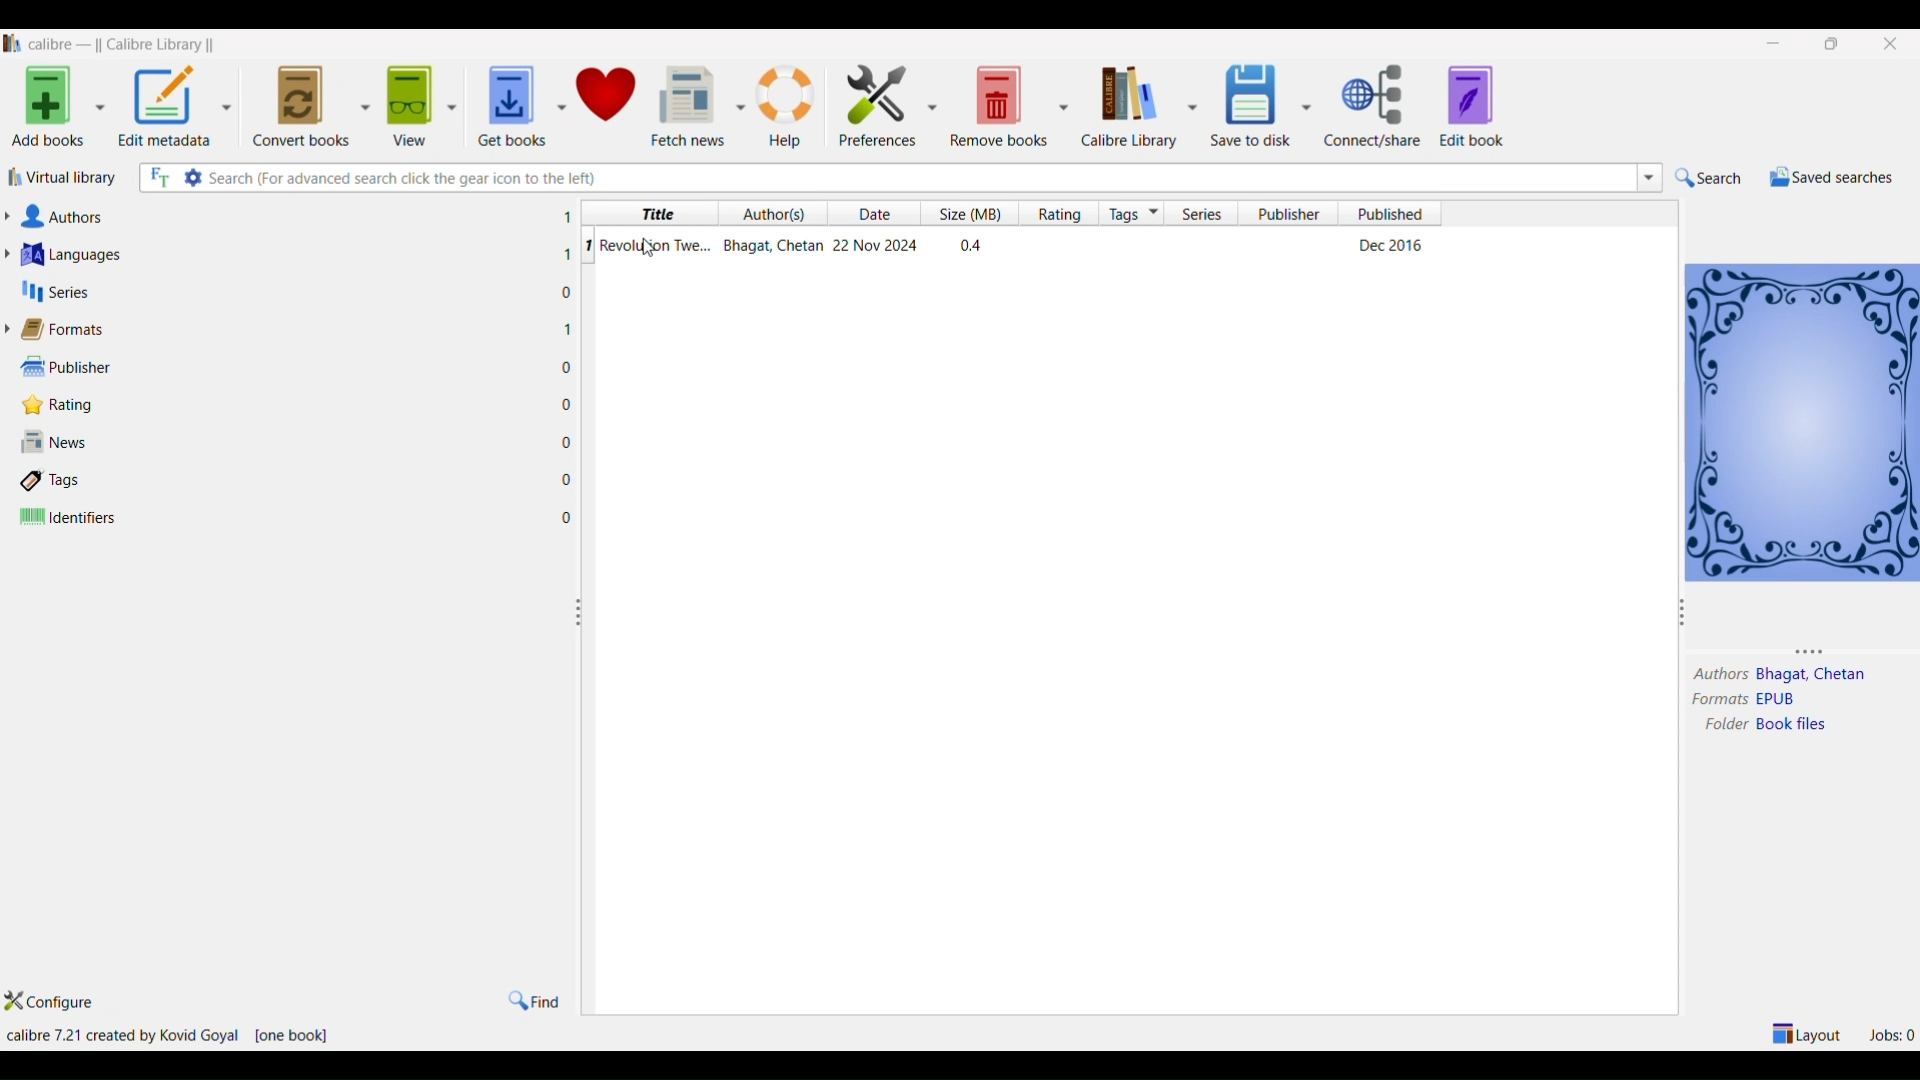  Describe the element at coordinates (1391, 213) in the screenshot. I see `published` at that location.